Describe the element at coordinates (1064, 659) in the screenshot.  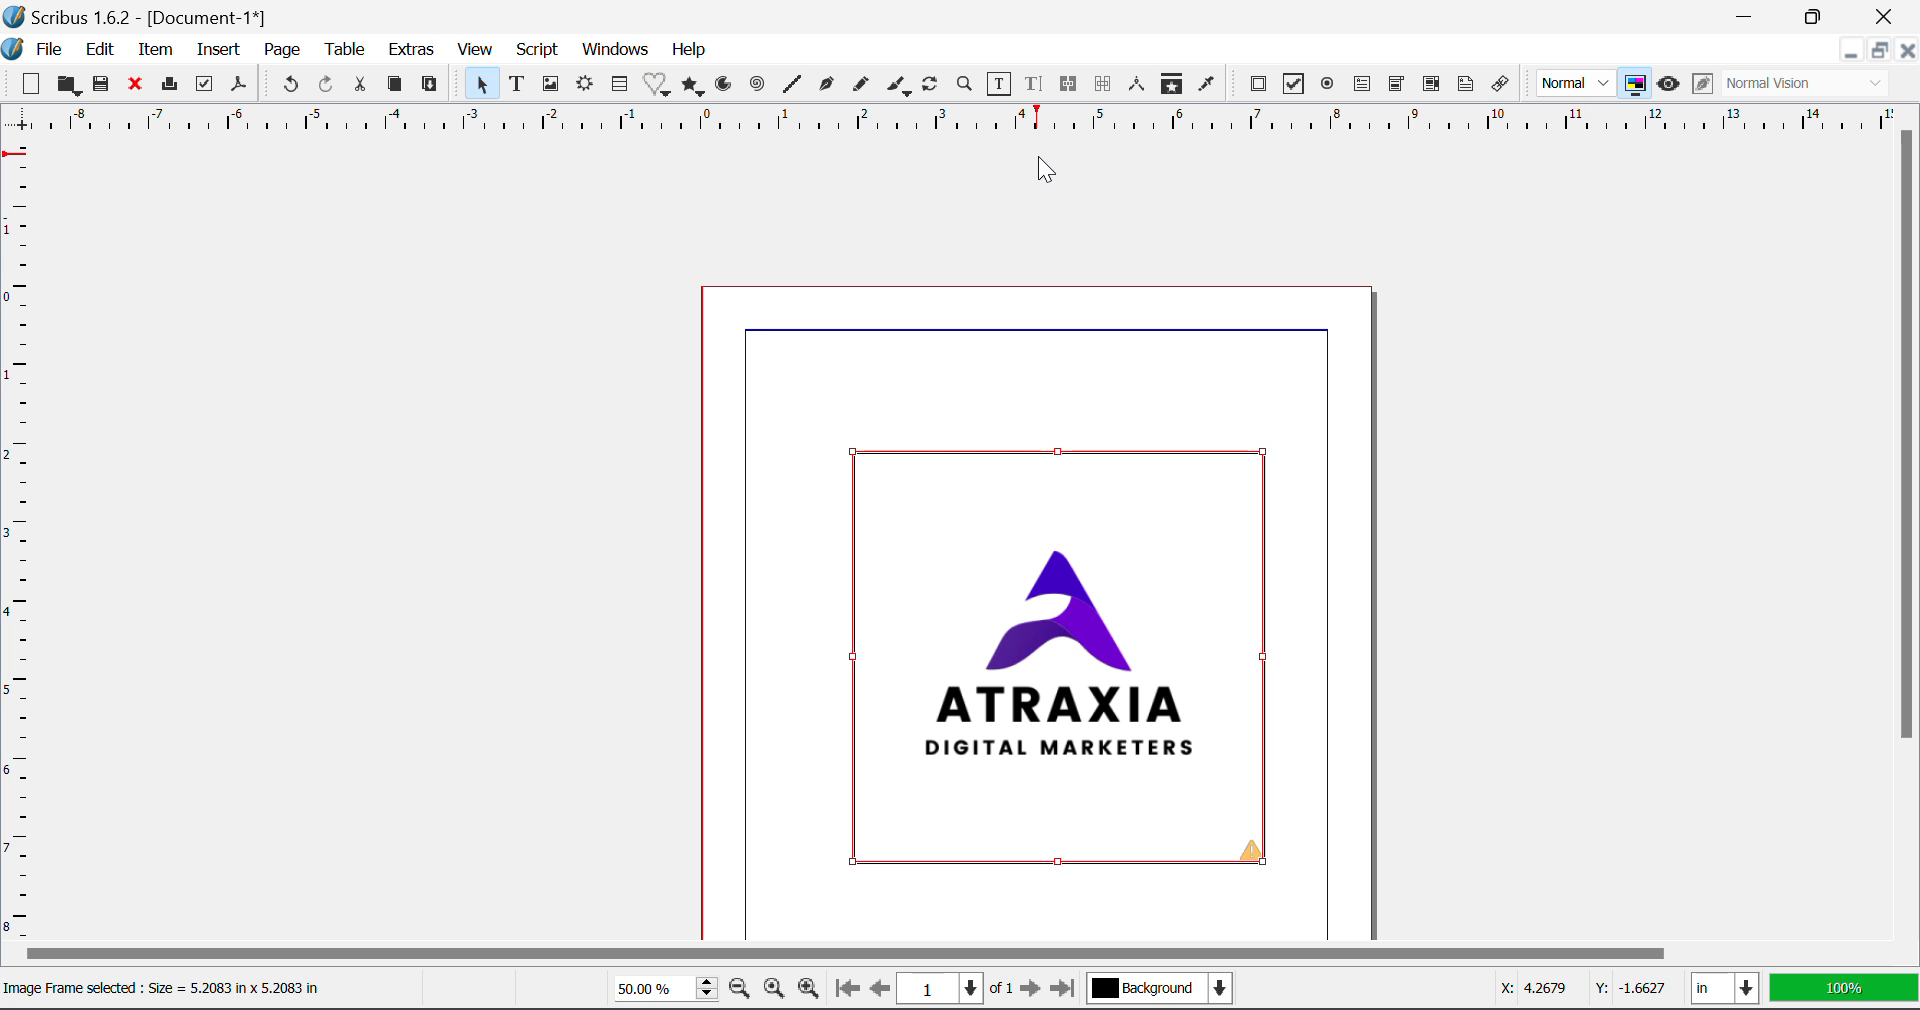
I see `Resized Image` at that location.